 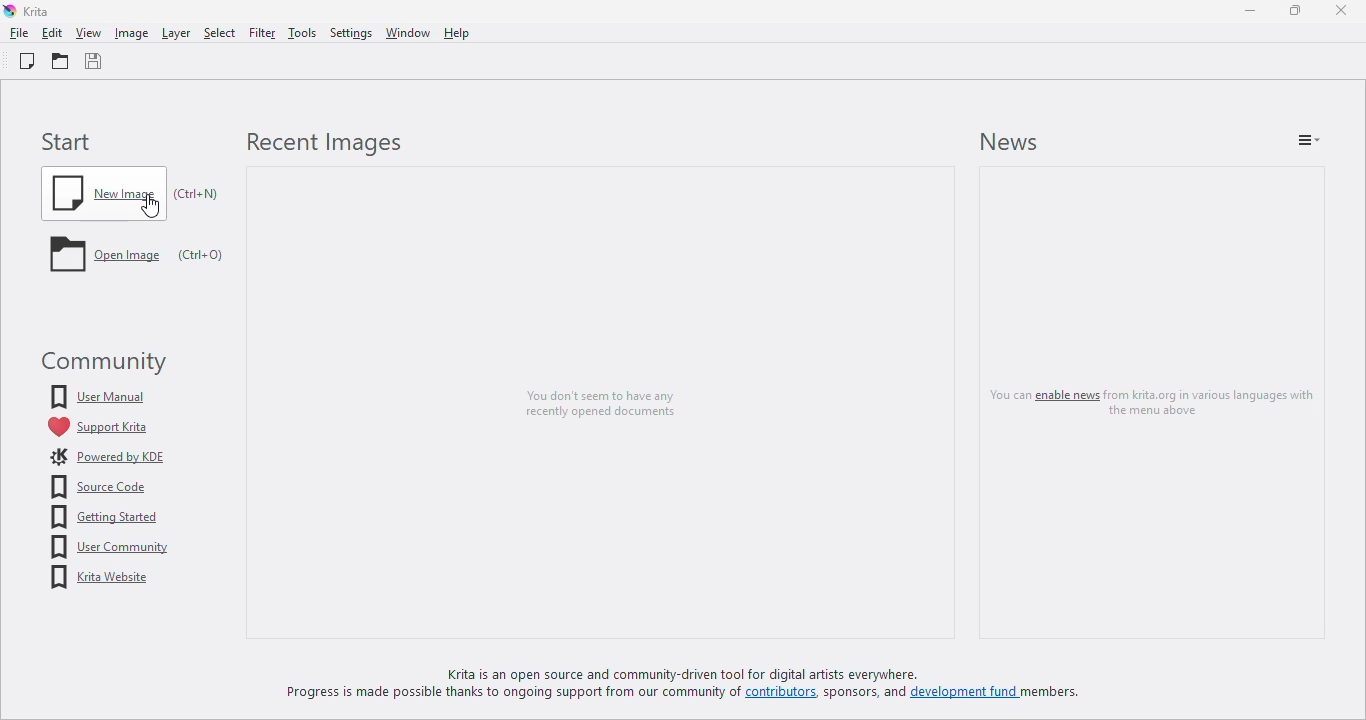 What do you see at coordinates (26, 62) in the screenshot?
I see `create new document` at bounding box center [26, 62].